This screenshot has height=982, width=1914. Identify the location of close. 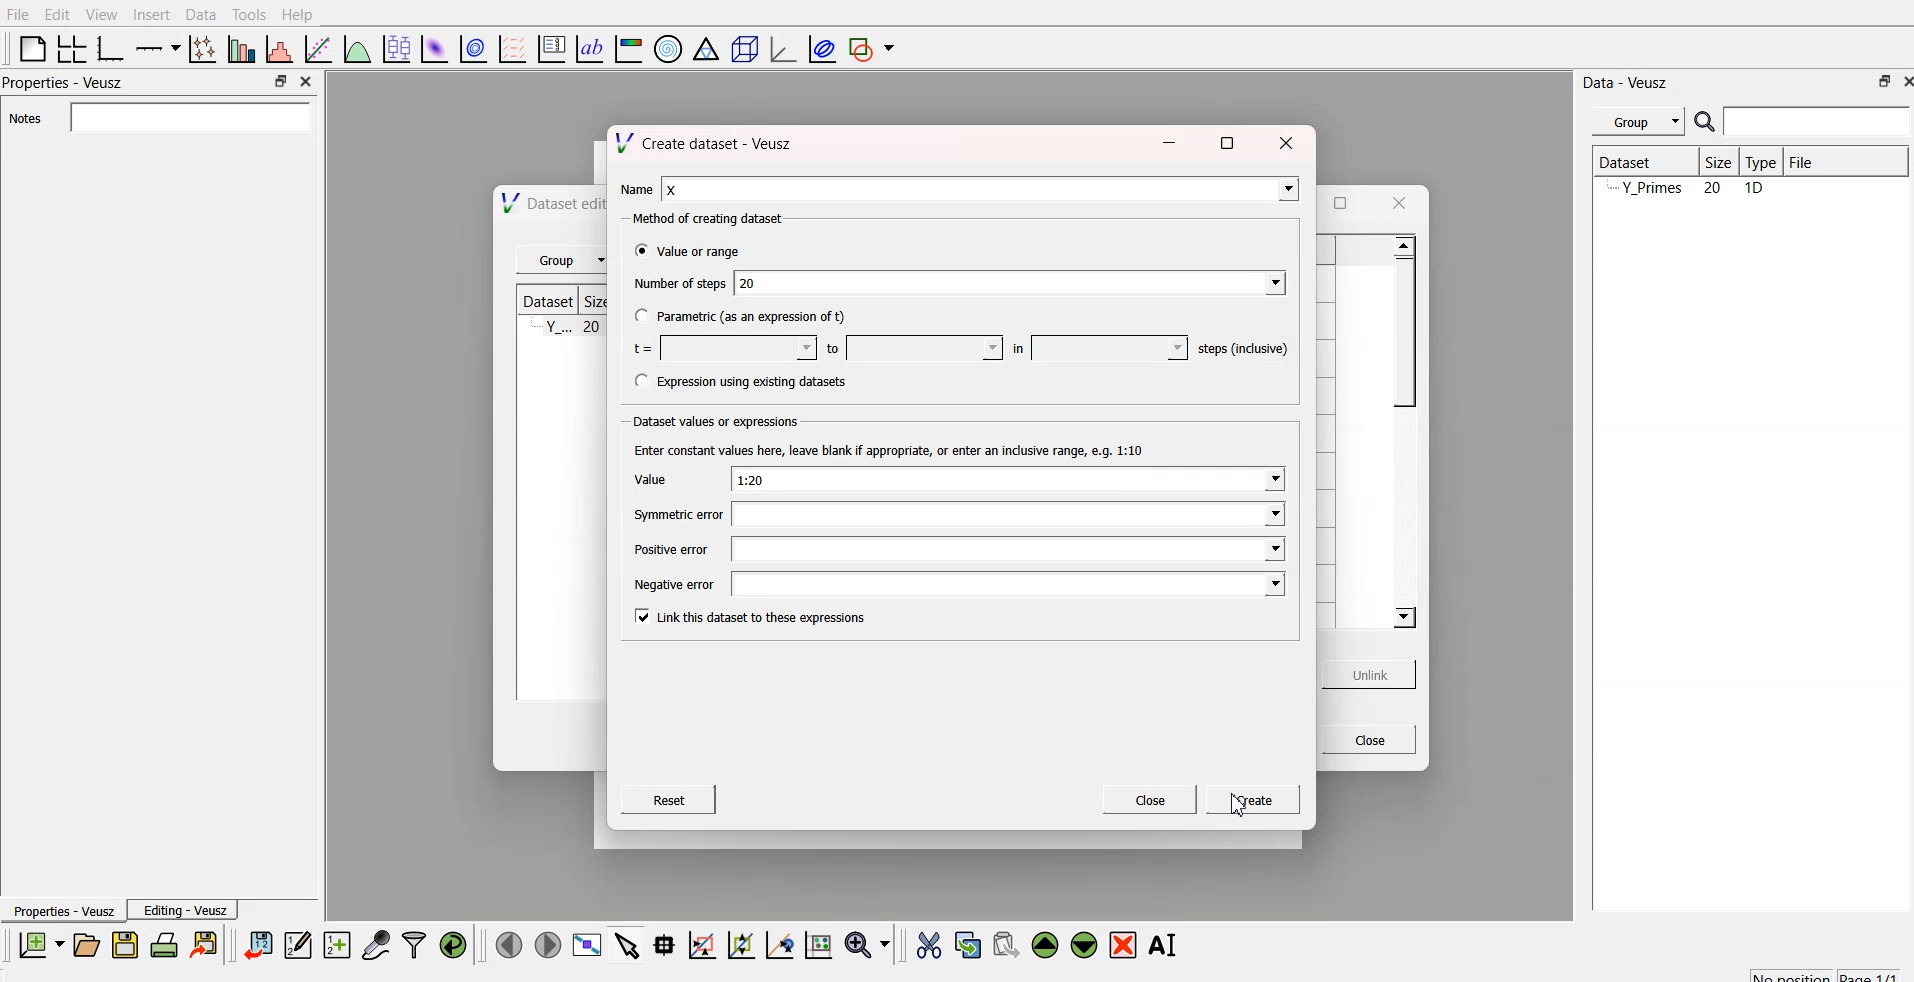
(304, 80).